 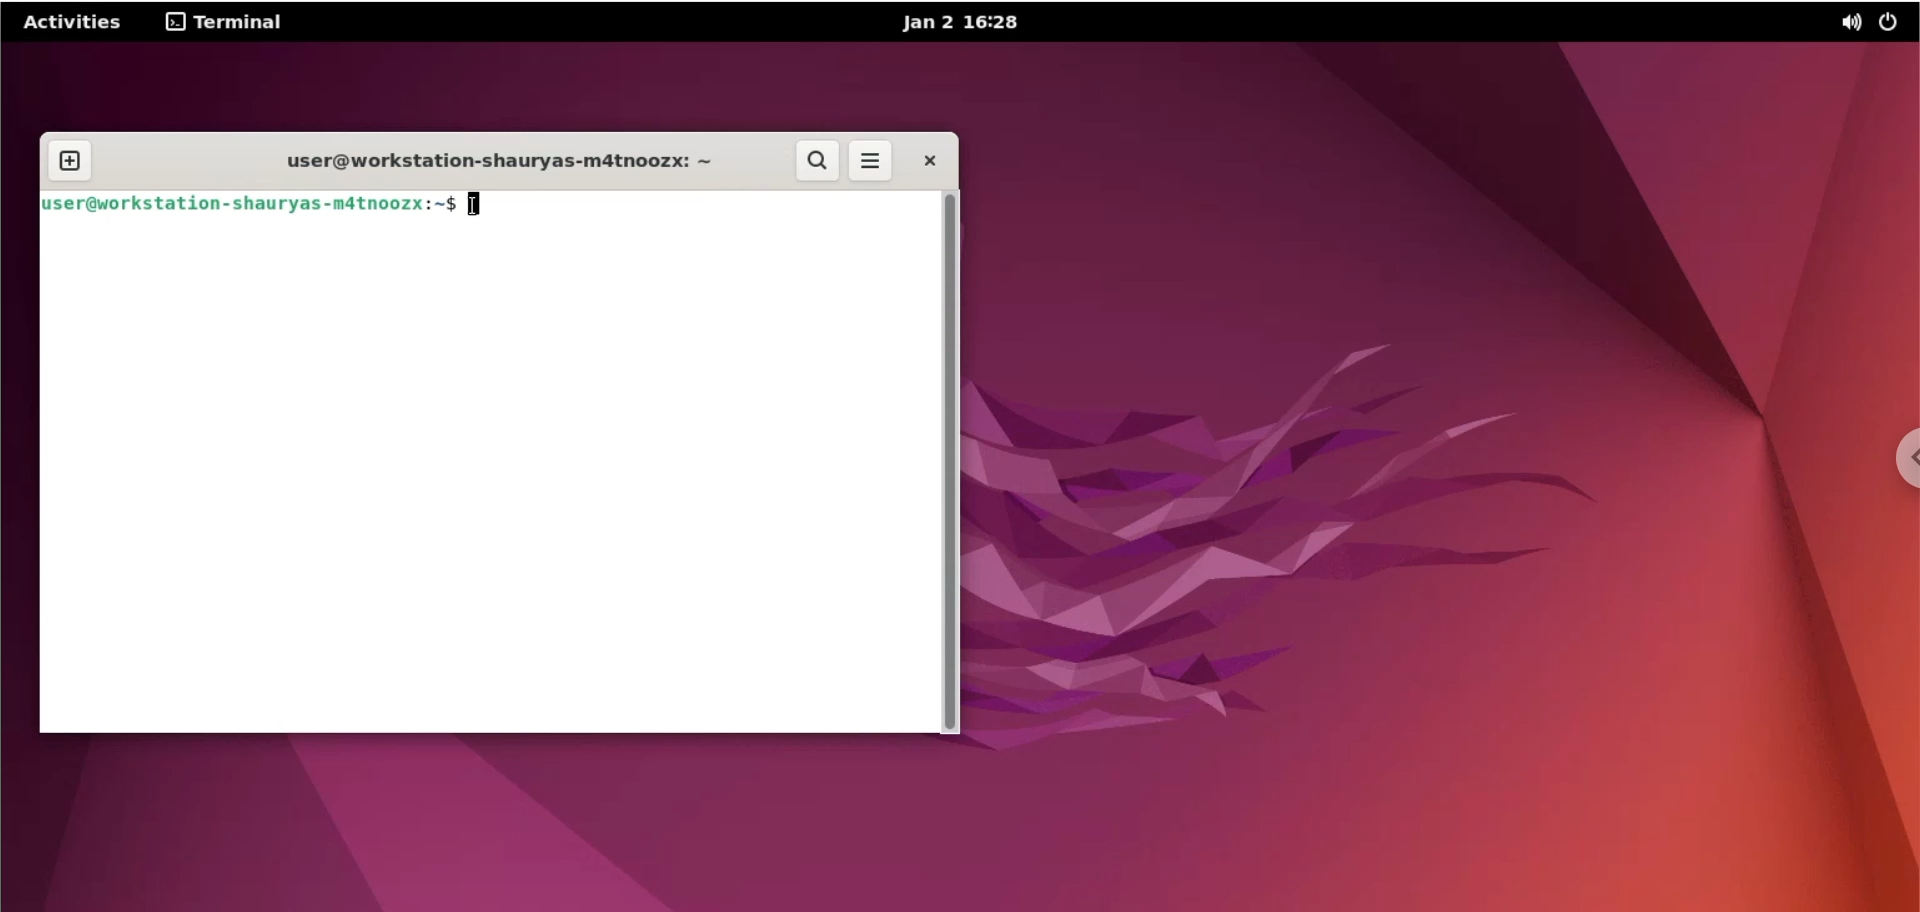 What do you see at coordinates (928, 162) in the screenshot?
I see `close` at bounding box center [928, 162].